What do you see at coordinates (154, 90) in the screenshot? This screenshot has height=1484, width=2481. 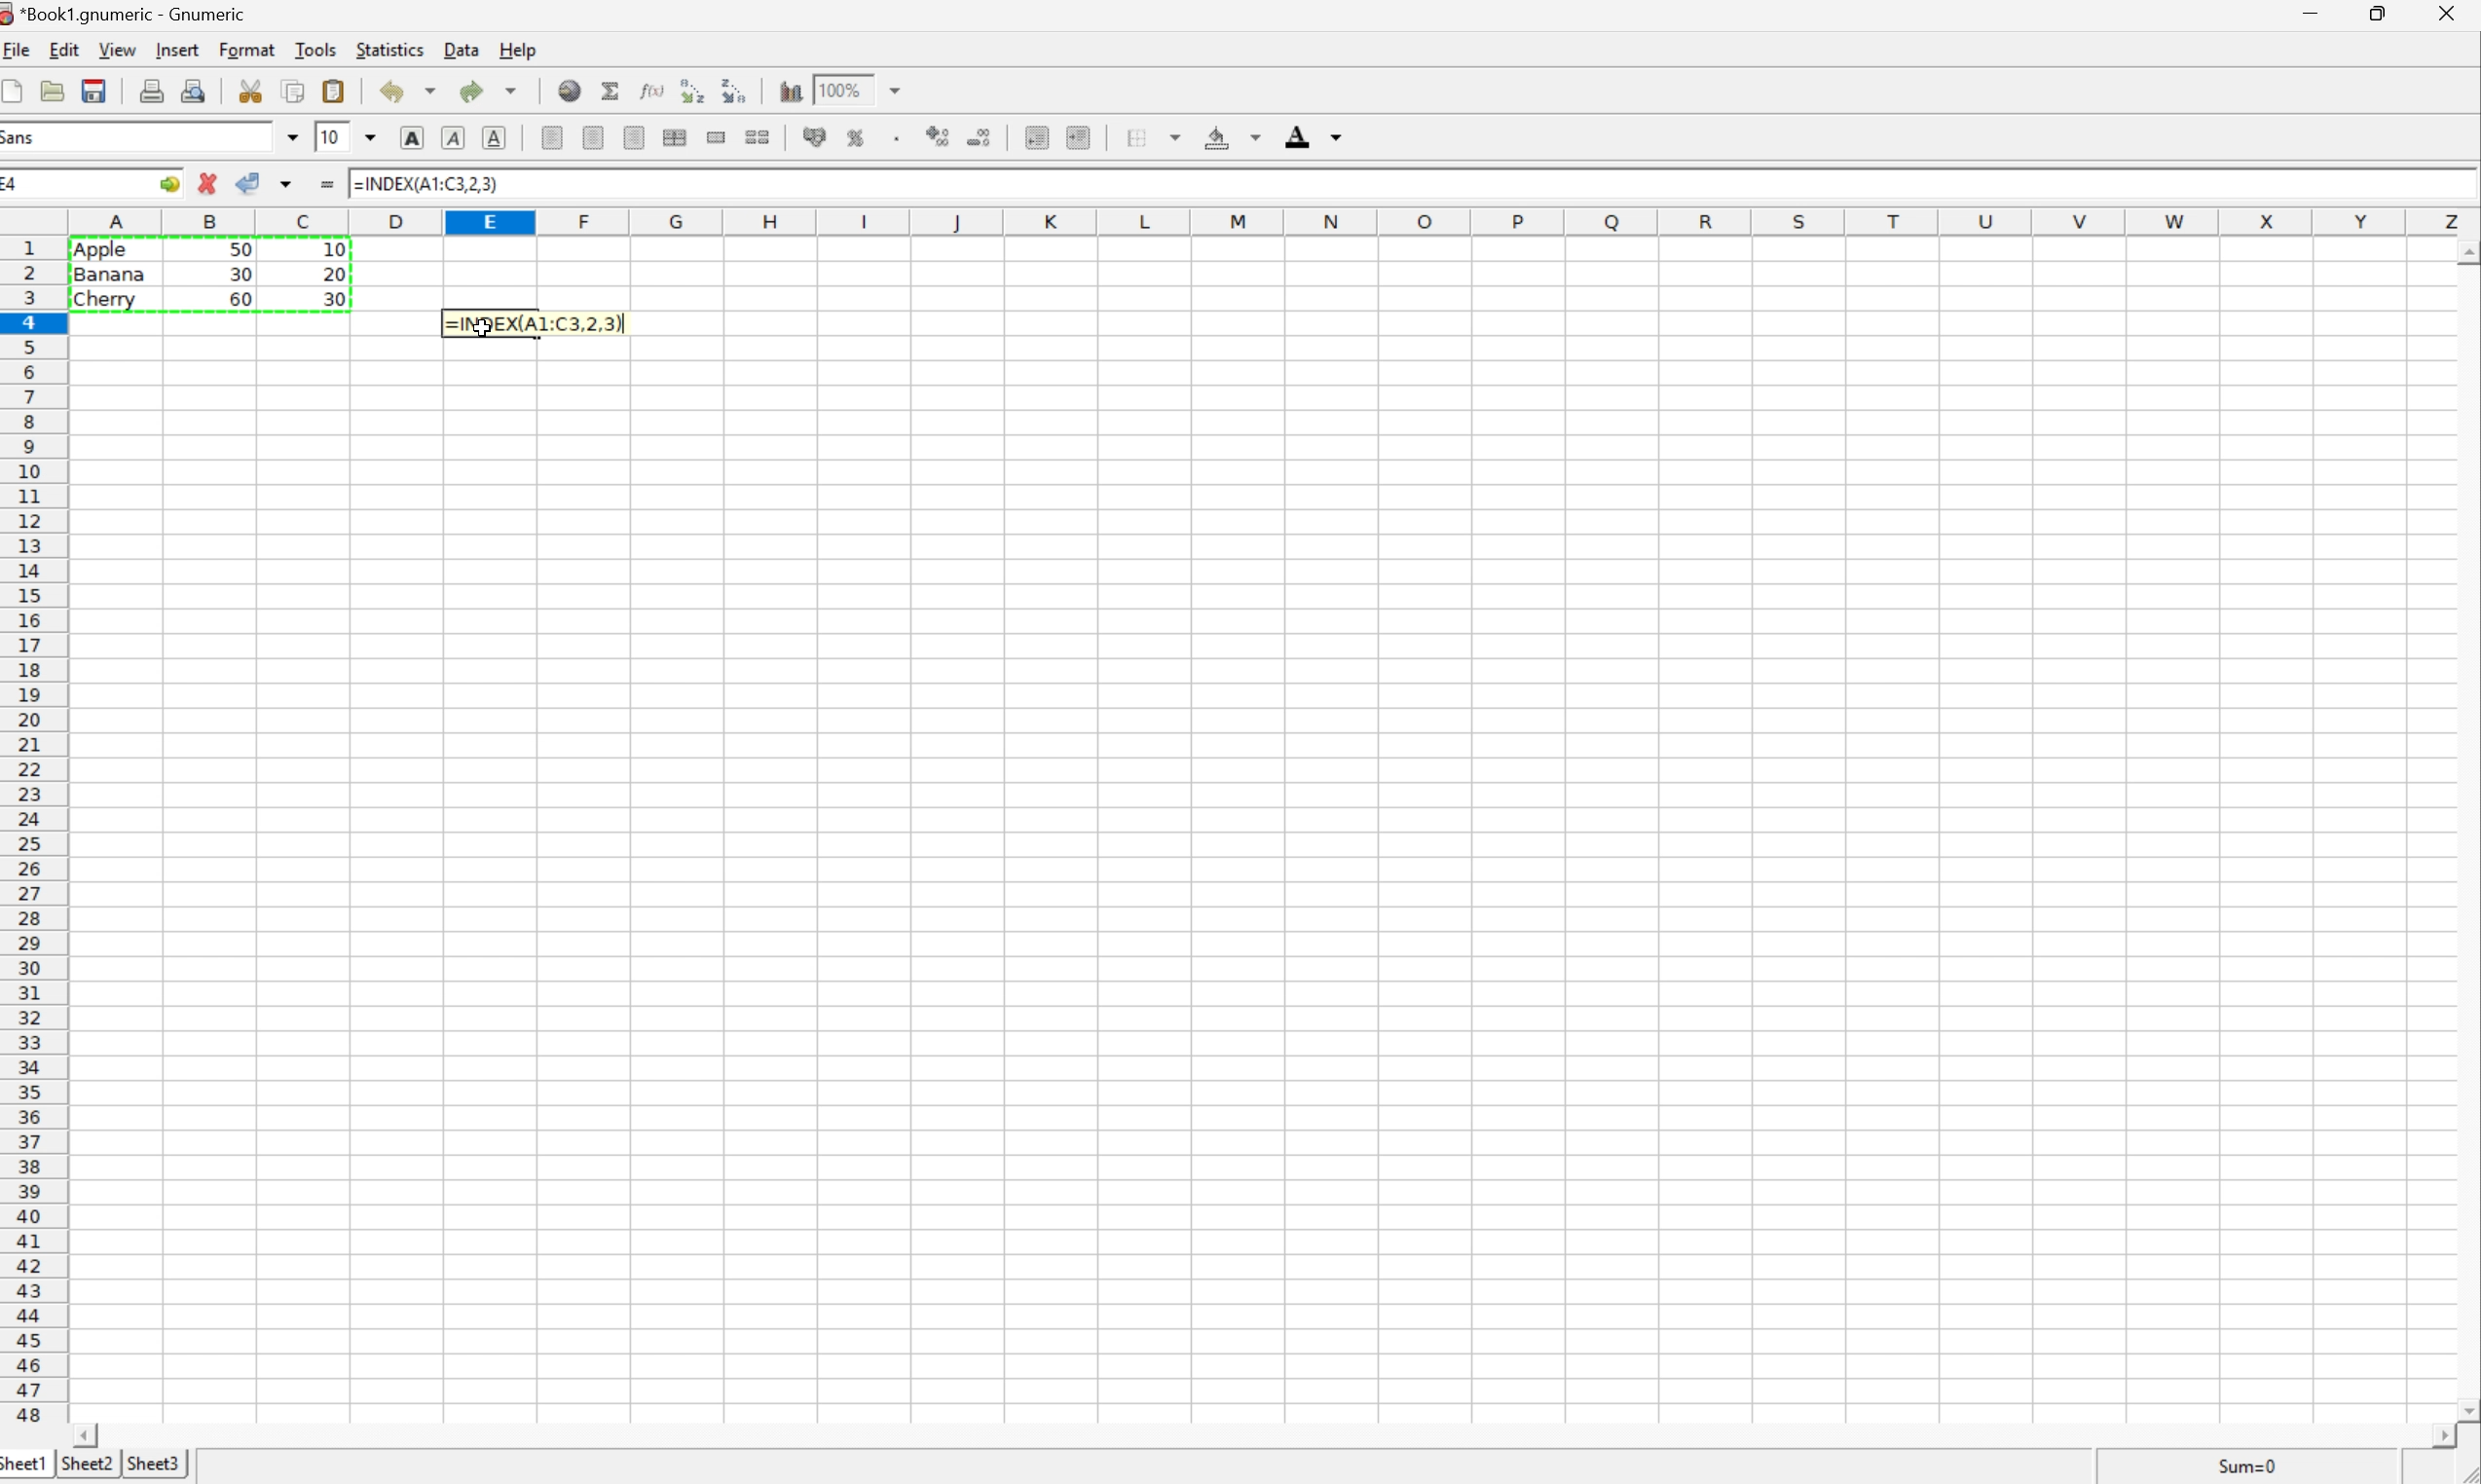 I see `print` at bounding box center [154, 90].